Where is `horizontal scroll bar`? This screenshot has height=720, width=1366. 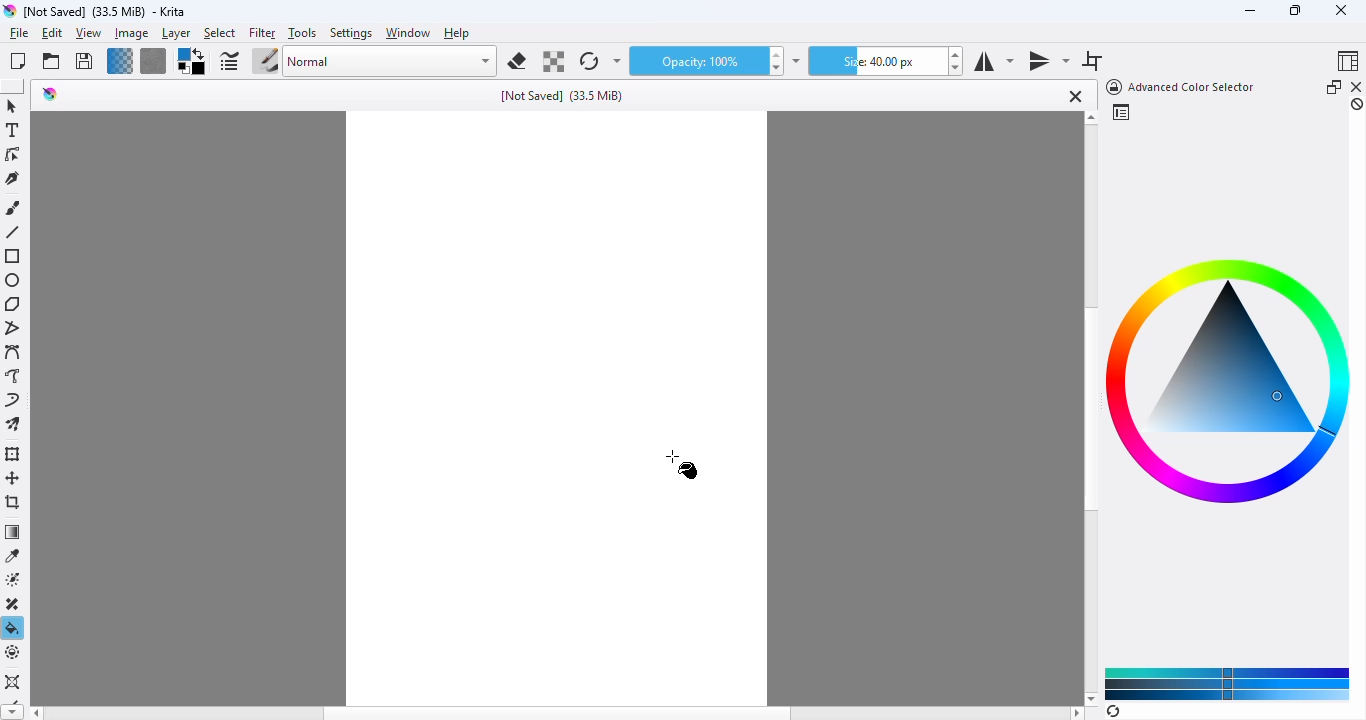
horizontal scroll bar is located at coordinates (558, 713).